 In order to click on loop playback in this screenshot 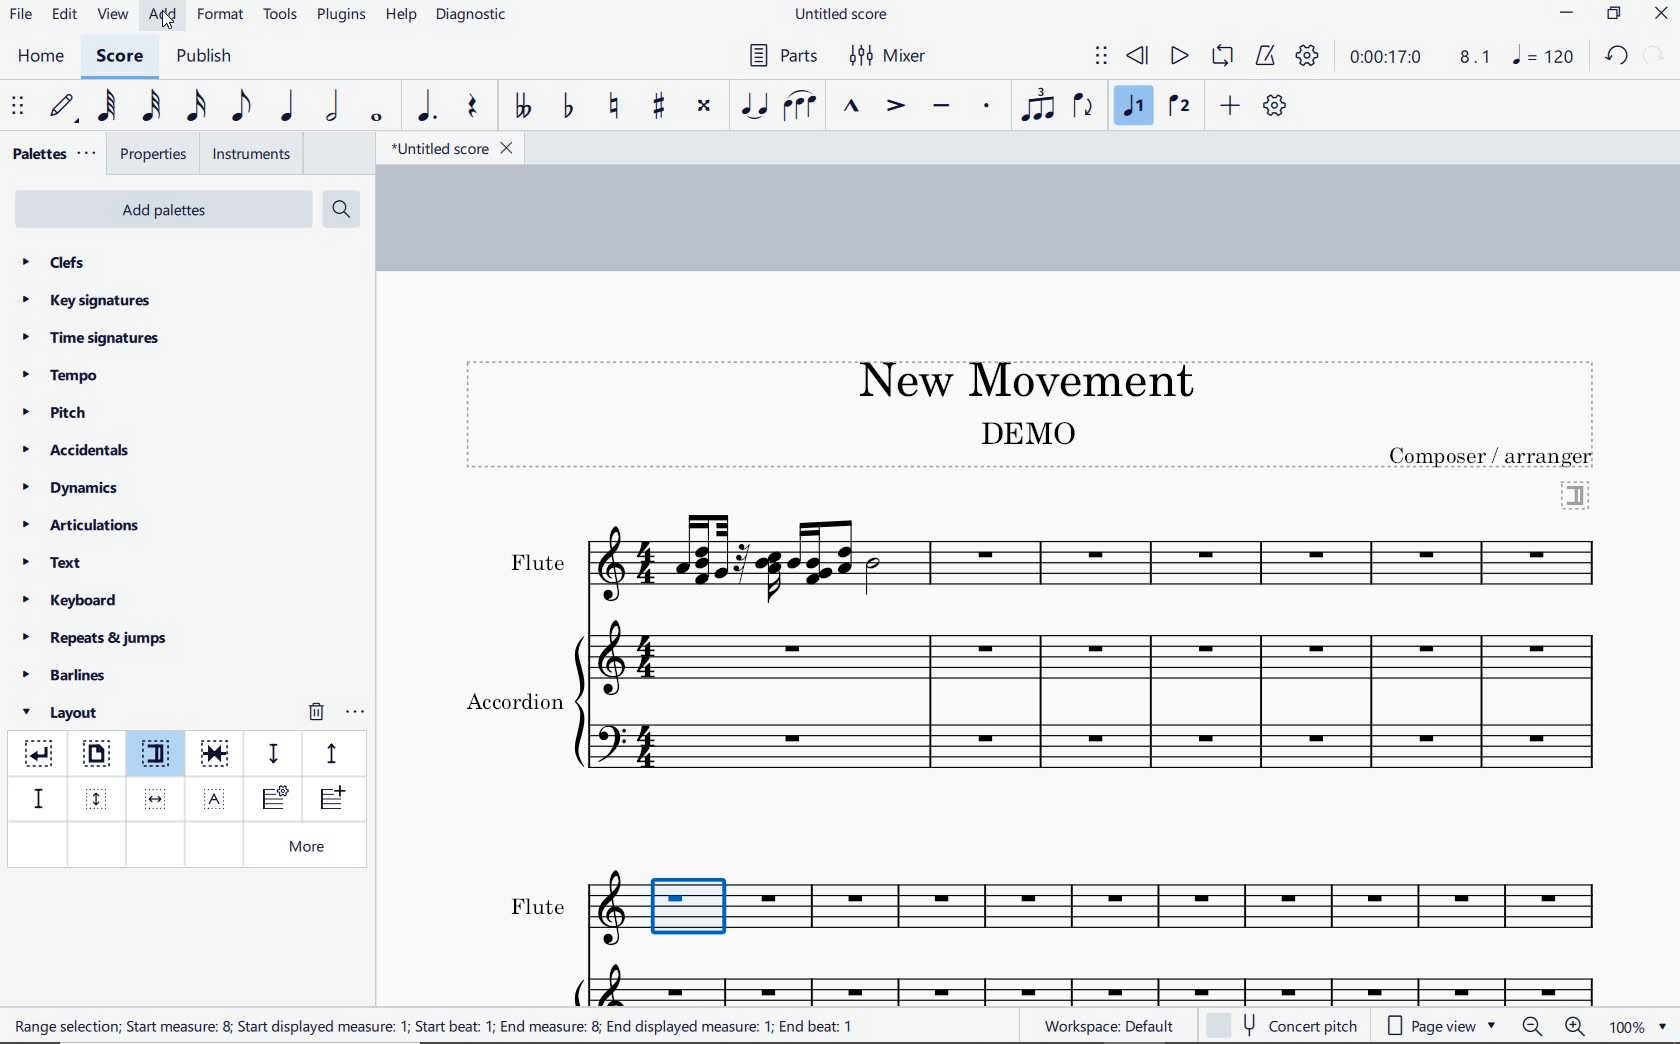, I will do `click(1225, 57)`.